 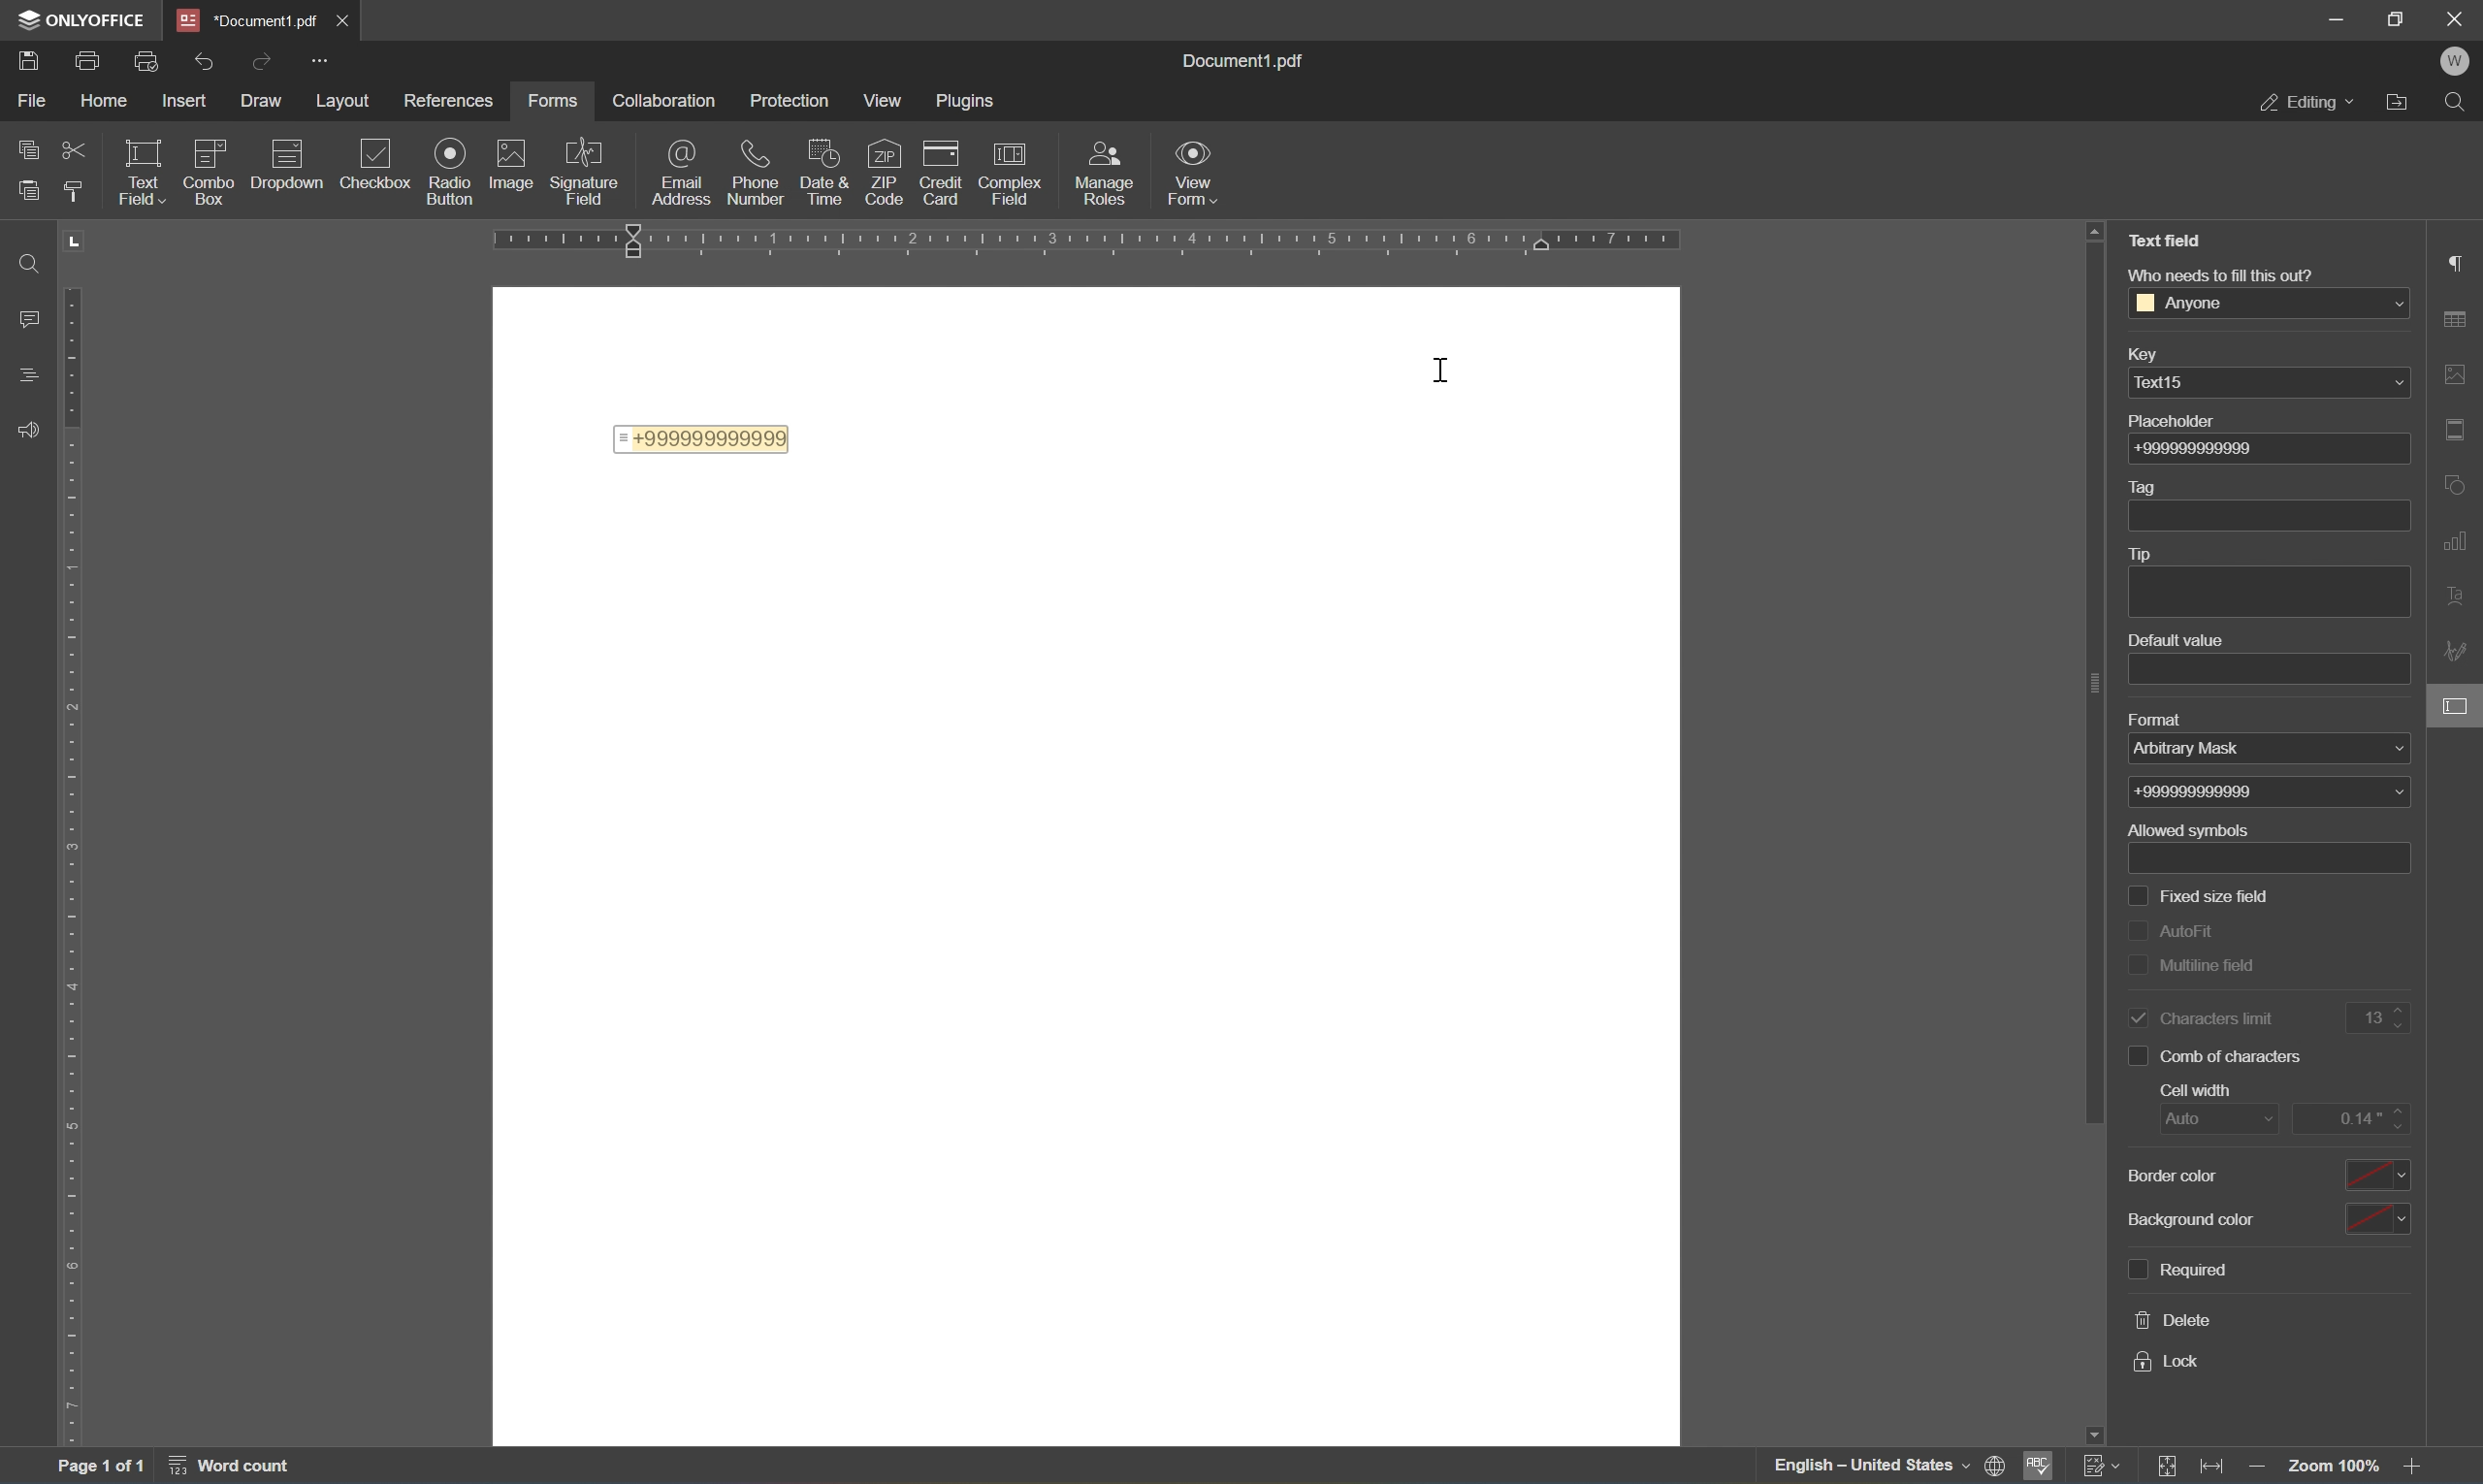 I want to click on cut, so click(x=74, y=150).